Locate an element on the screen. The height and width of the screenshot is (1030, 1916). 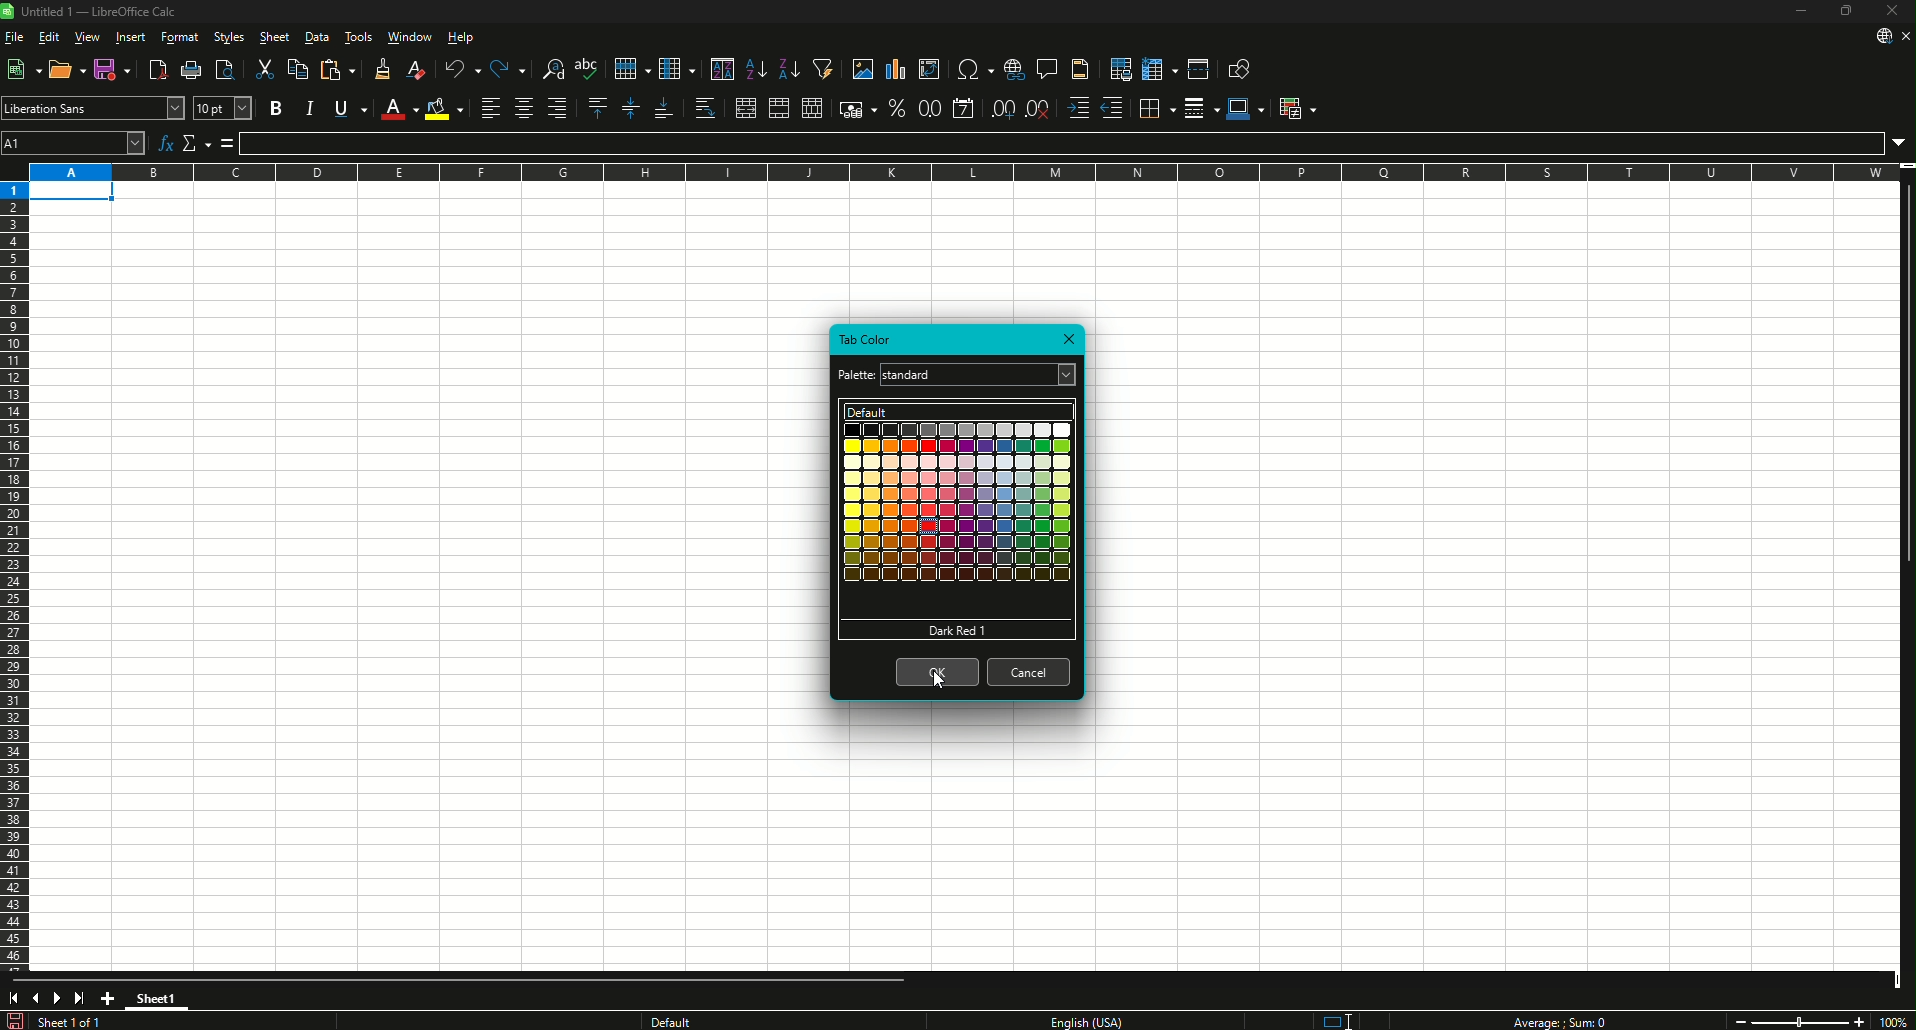
Show Draw Function is located at coordinates (1242, 67).